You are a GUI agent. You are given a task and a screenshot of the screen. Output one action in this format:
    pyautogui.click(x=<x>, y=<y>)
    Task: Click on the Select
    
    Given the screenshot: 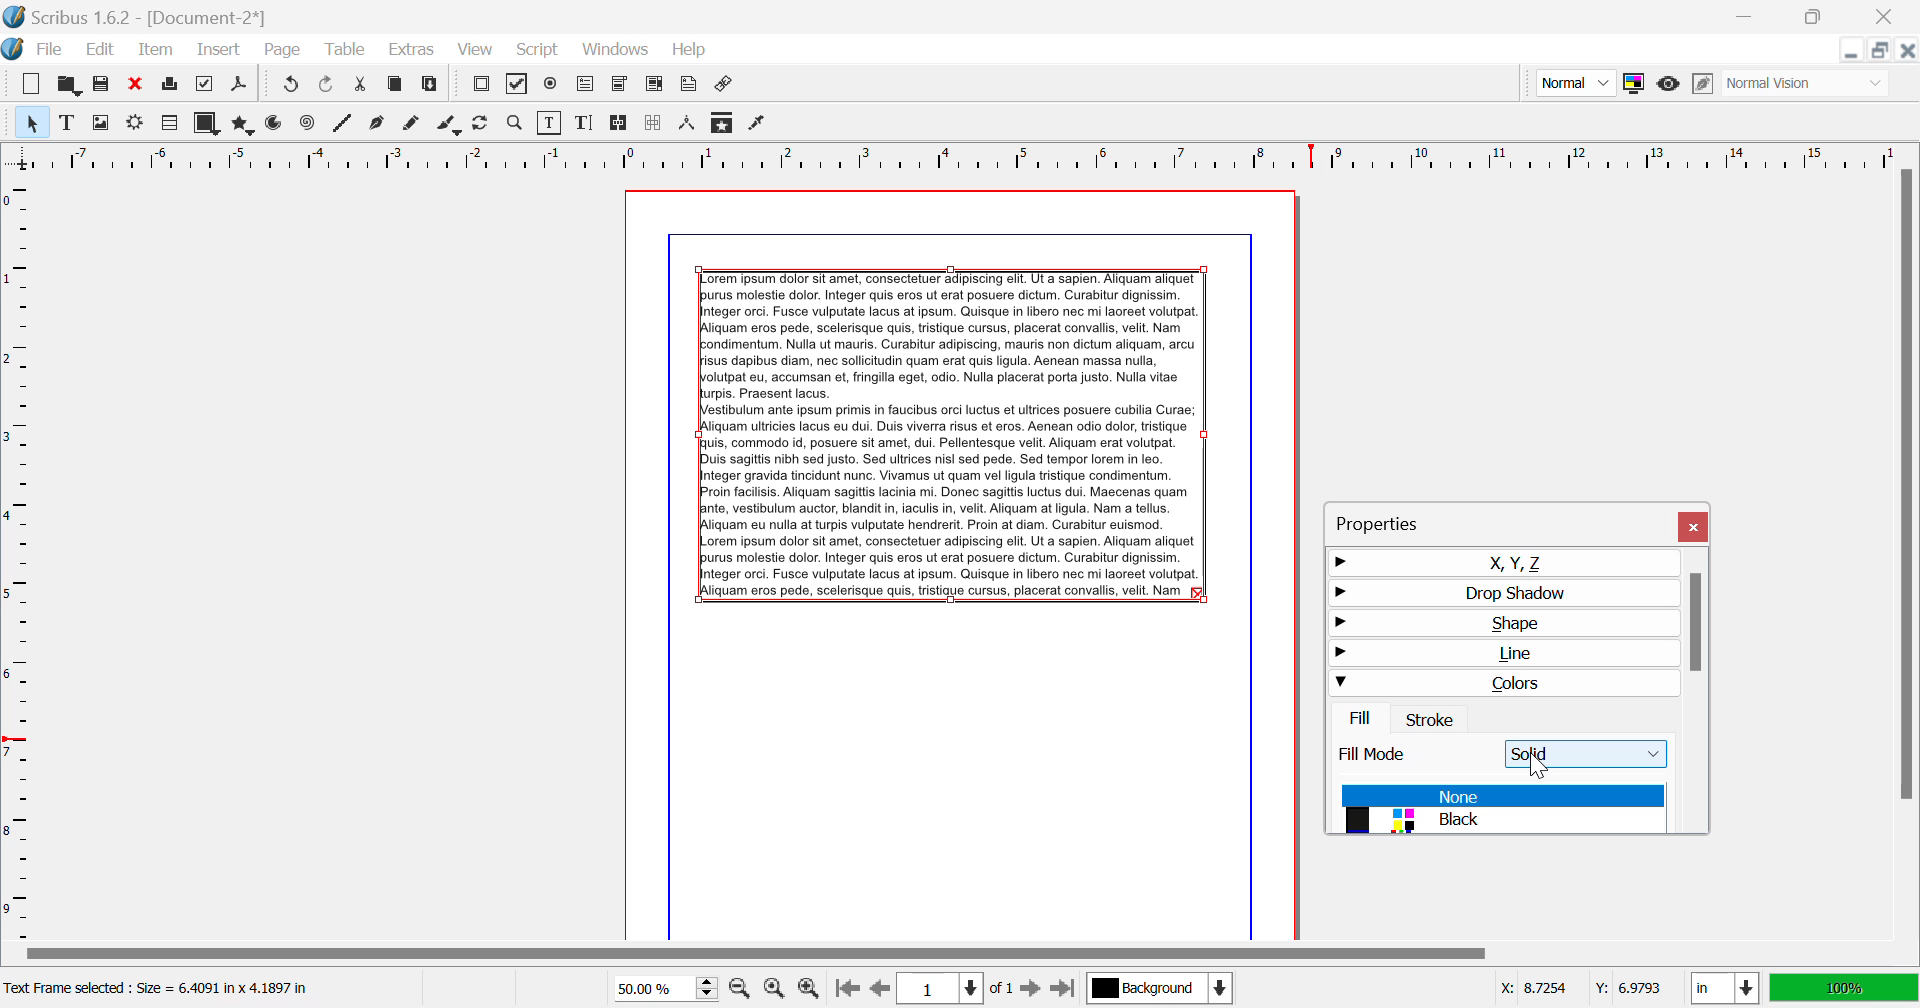 What is the action you would take?
    pyautogui.click(x=30, y=121)
    